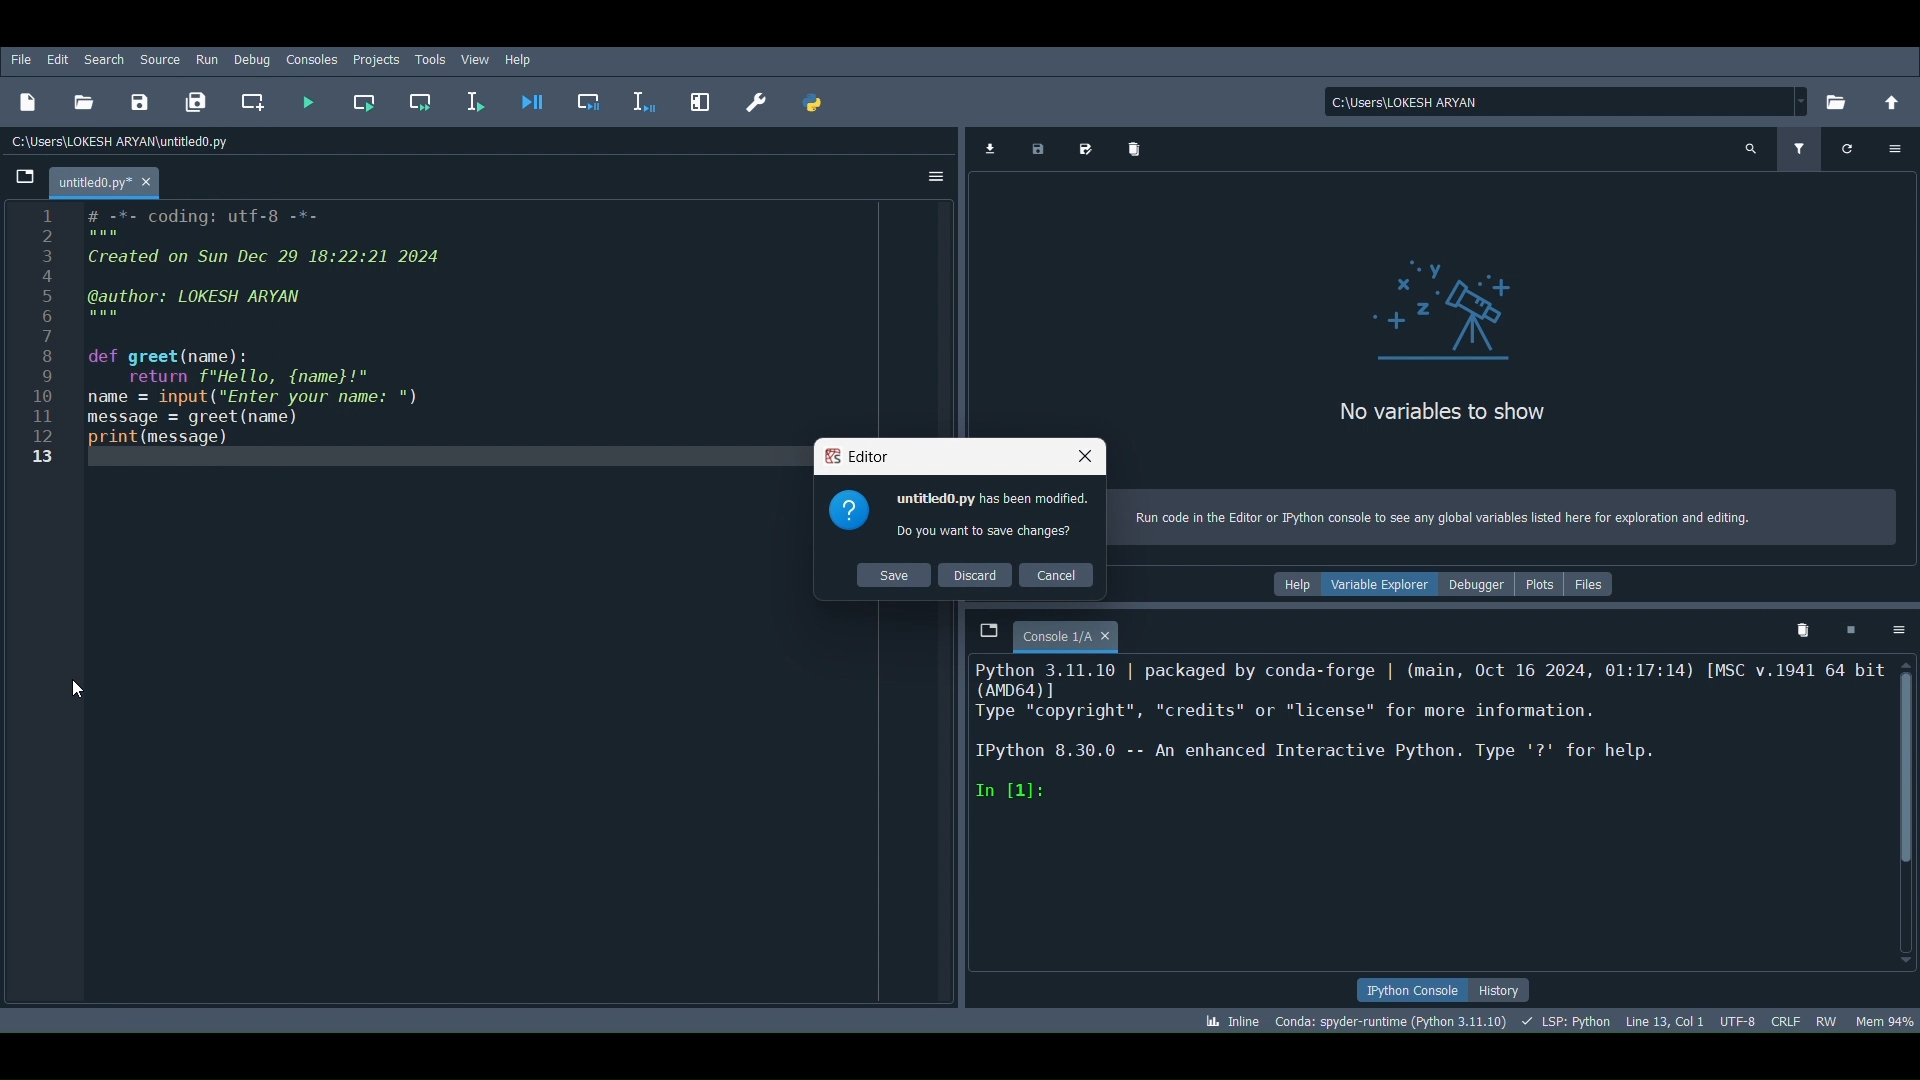  What do you see at coordinates (1292, 588) in the screenshot?
I see `help` at bounding box center [1292, 588].